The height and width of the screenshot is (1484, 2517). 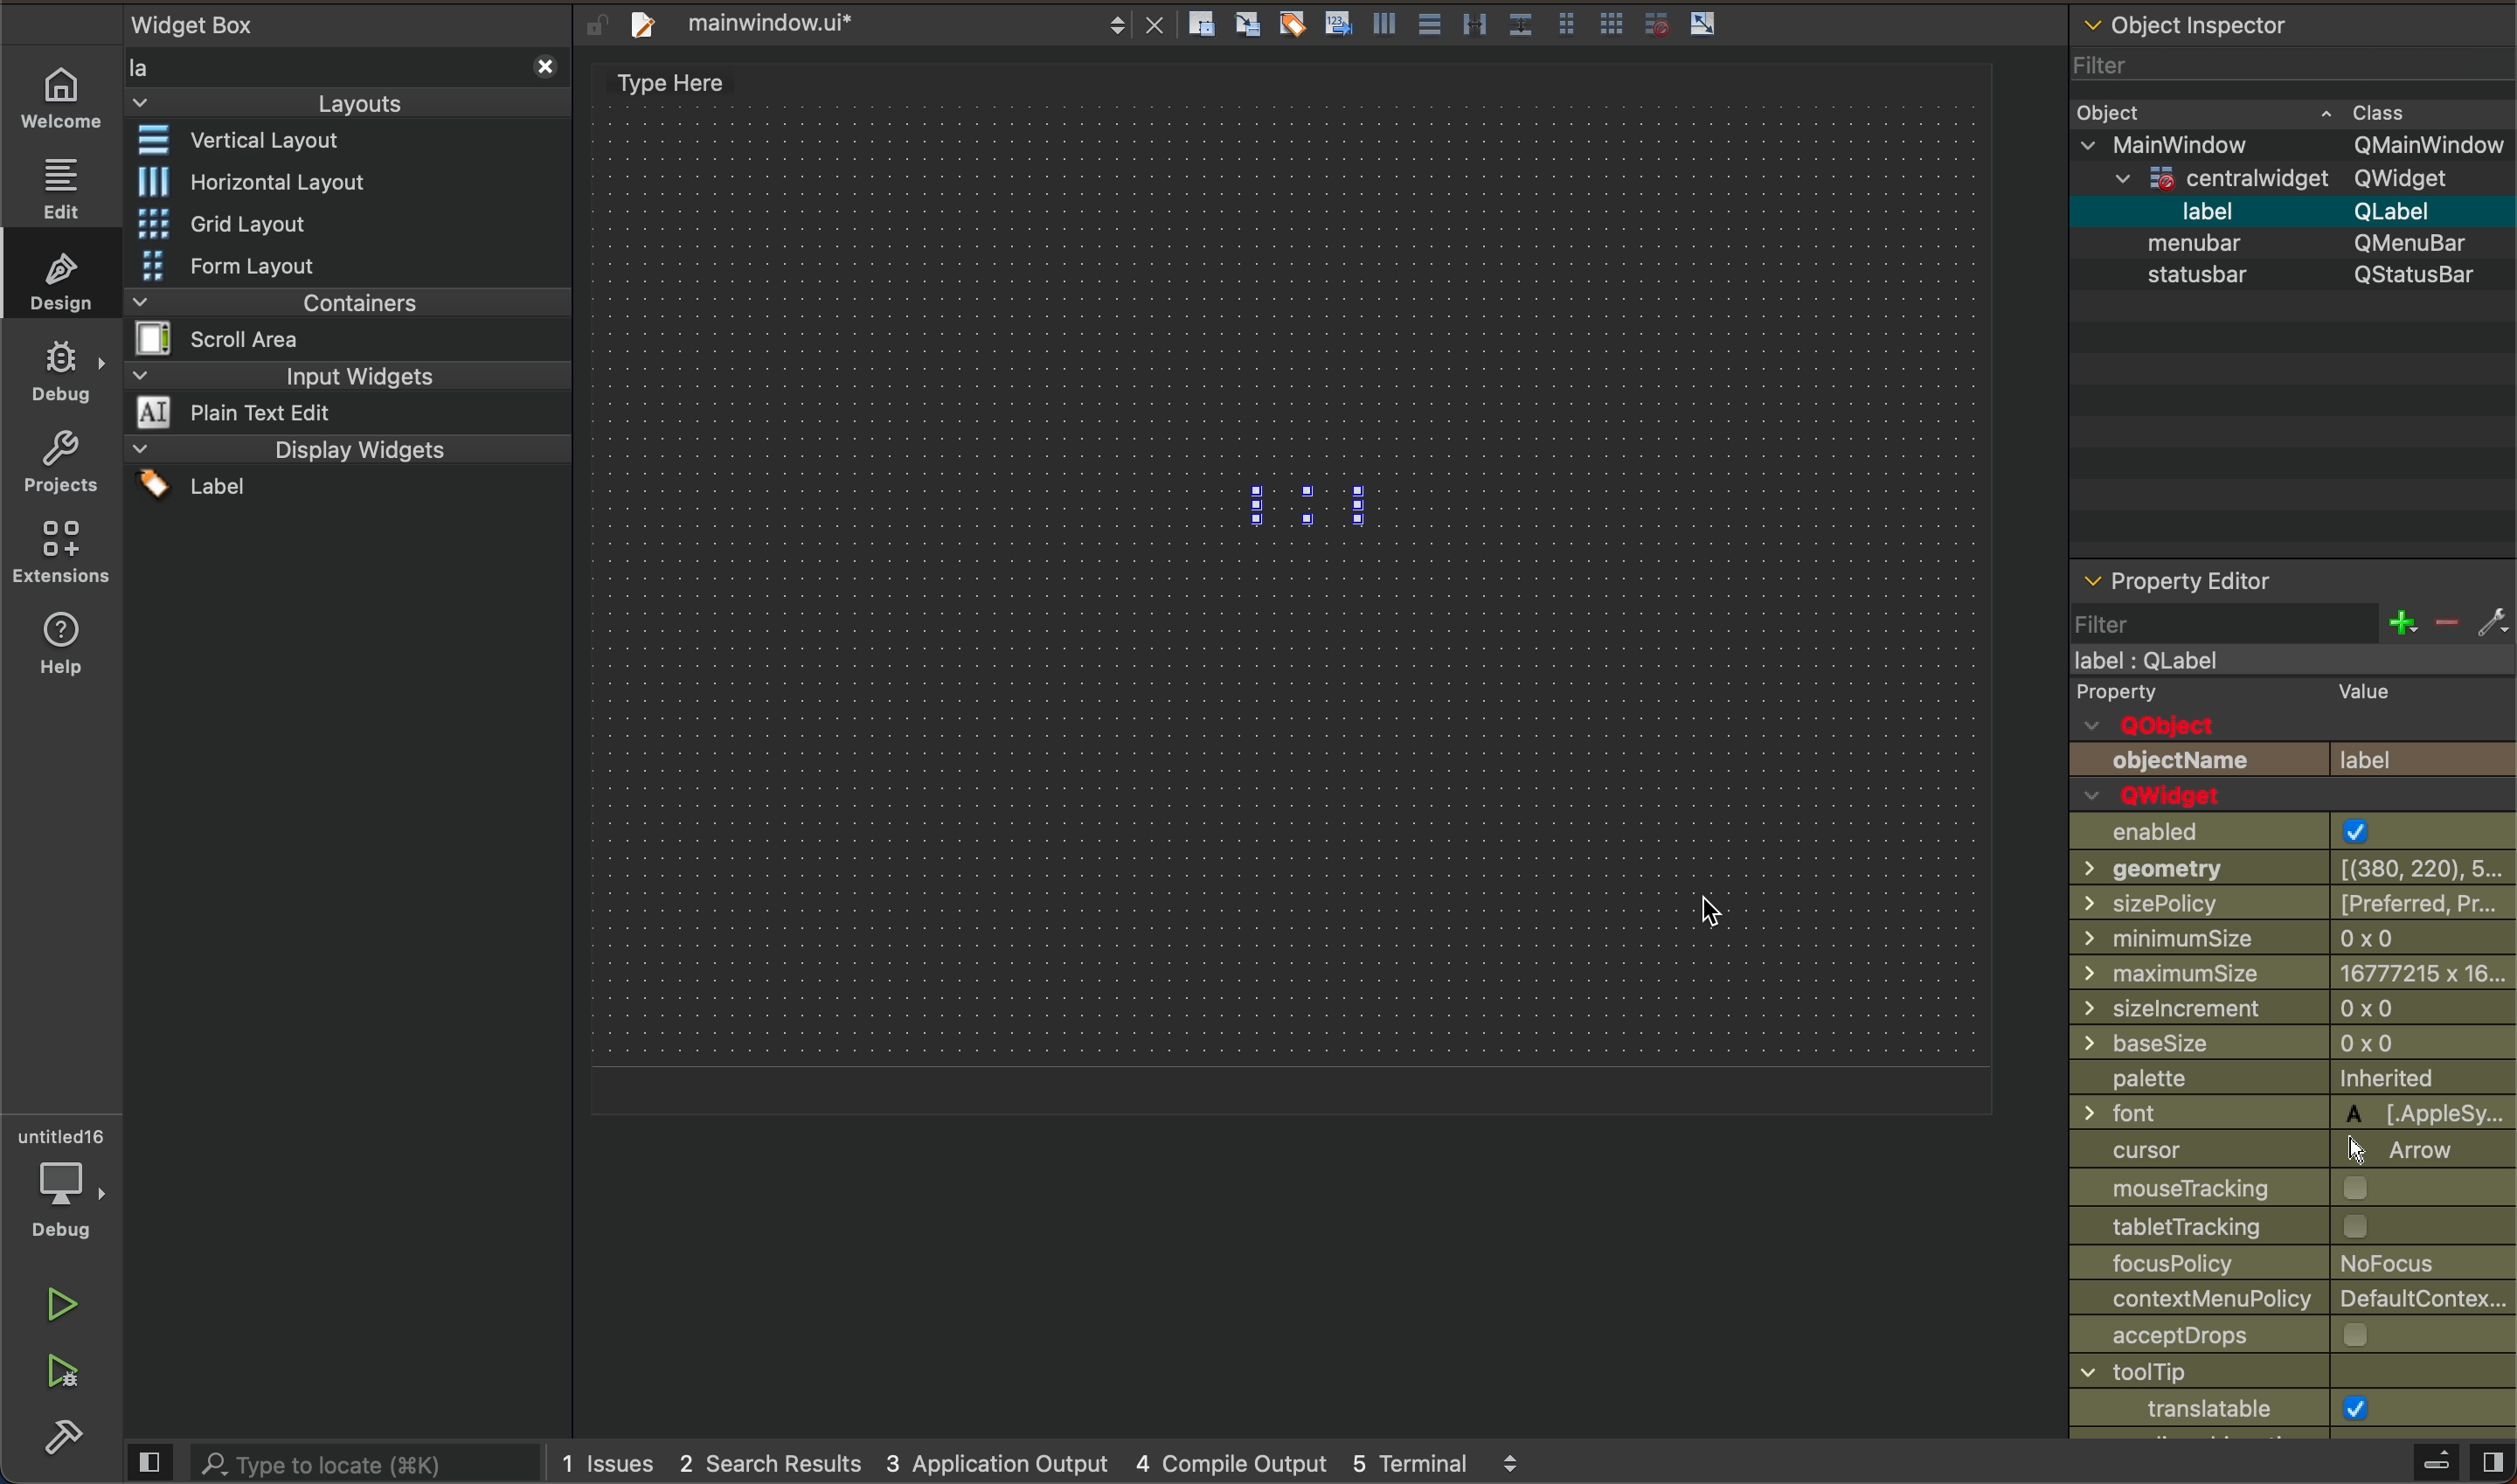 What do you see at coordinates (339, 320) in the screenshot?
I see `containers` at bounding box center [339, 320].